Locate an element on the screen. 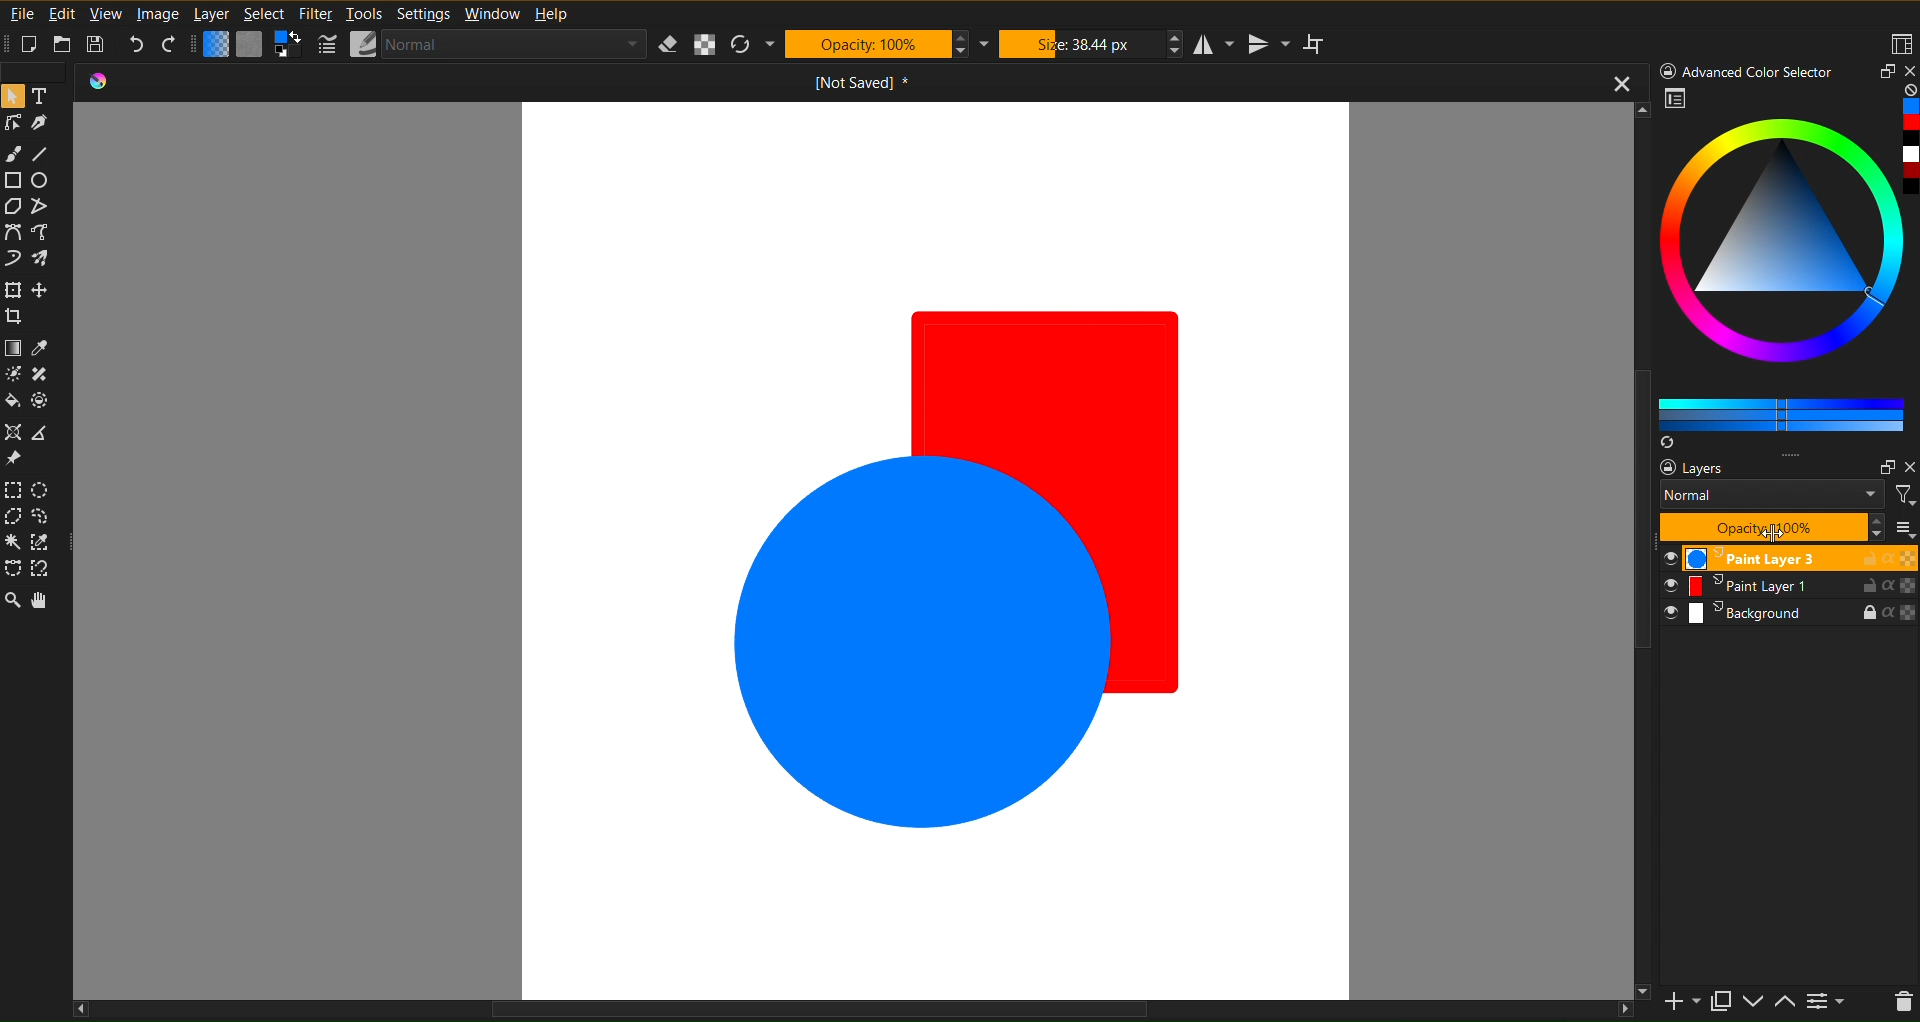  Brush Tool is located at coordinates (49, 259).